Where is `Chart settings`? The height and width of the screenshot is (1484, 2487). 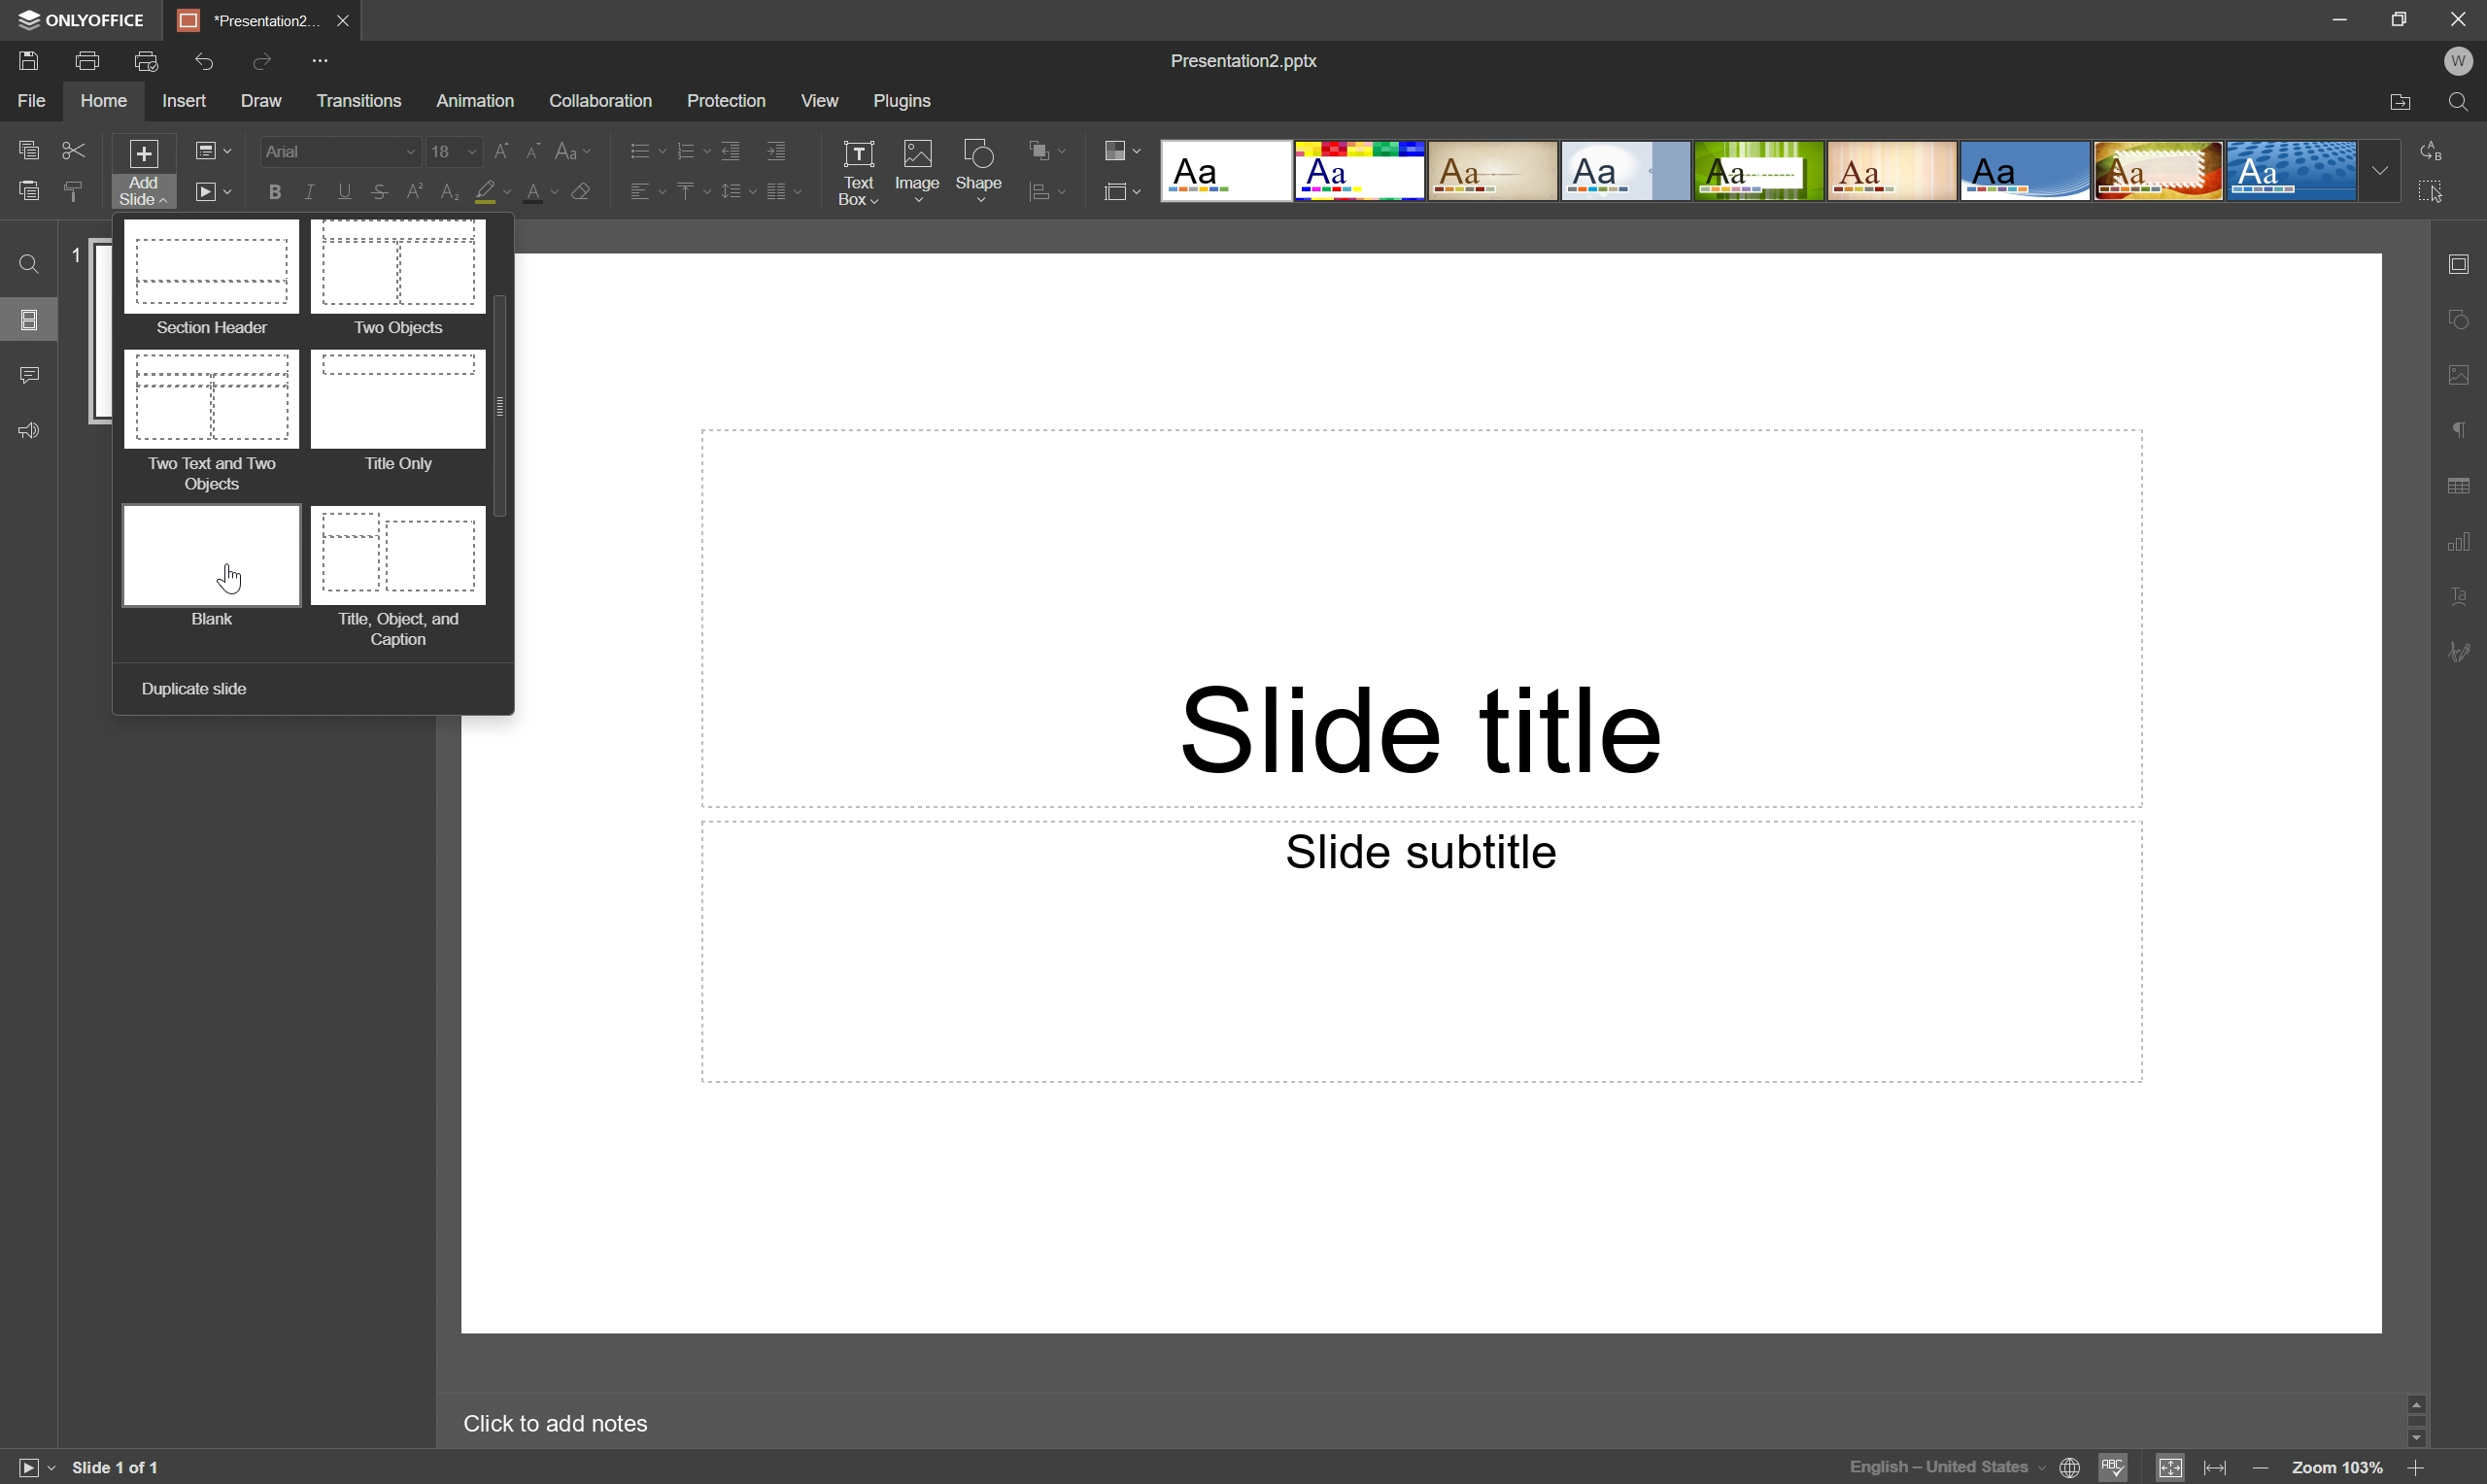
Chart settings is located at coordinates (2462, 538).